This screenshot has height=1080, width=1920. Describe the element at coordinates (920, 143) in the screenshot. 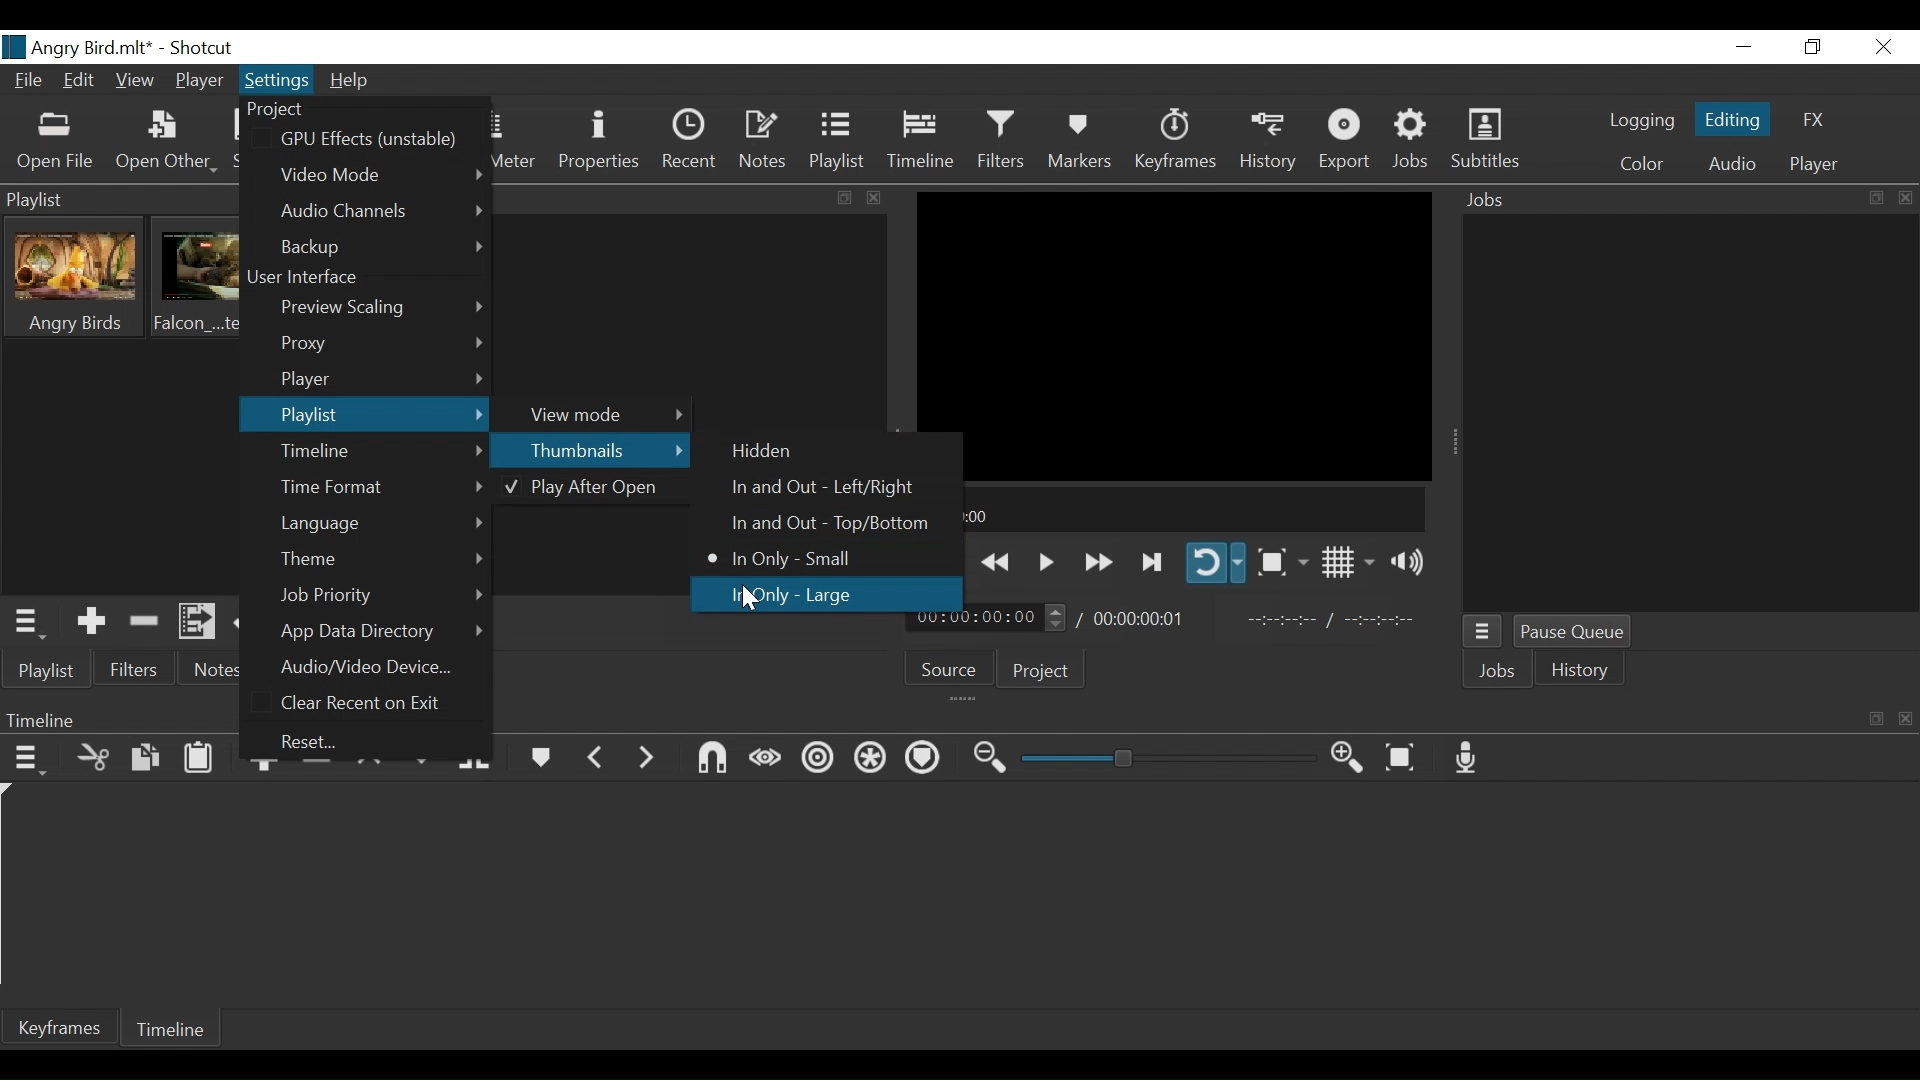

I see `Timeline` at that location.